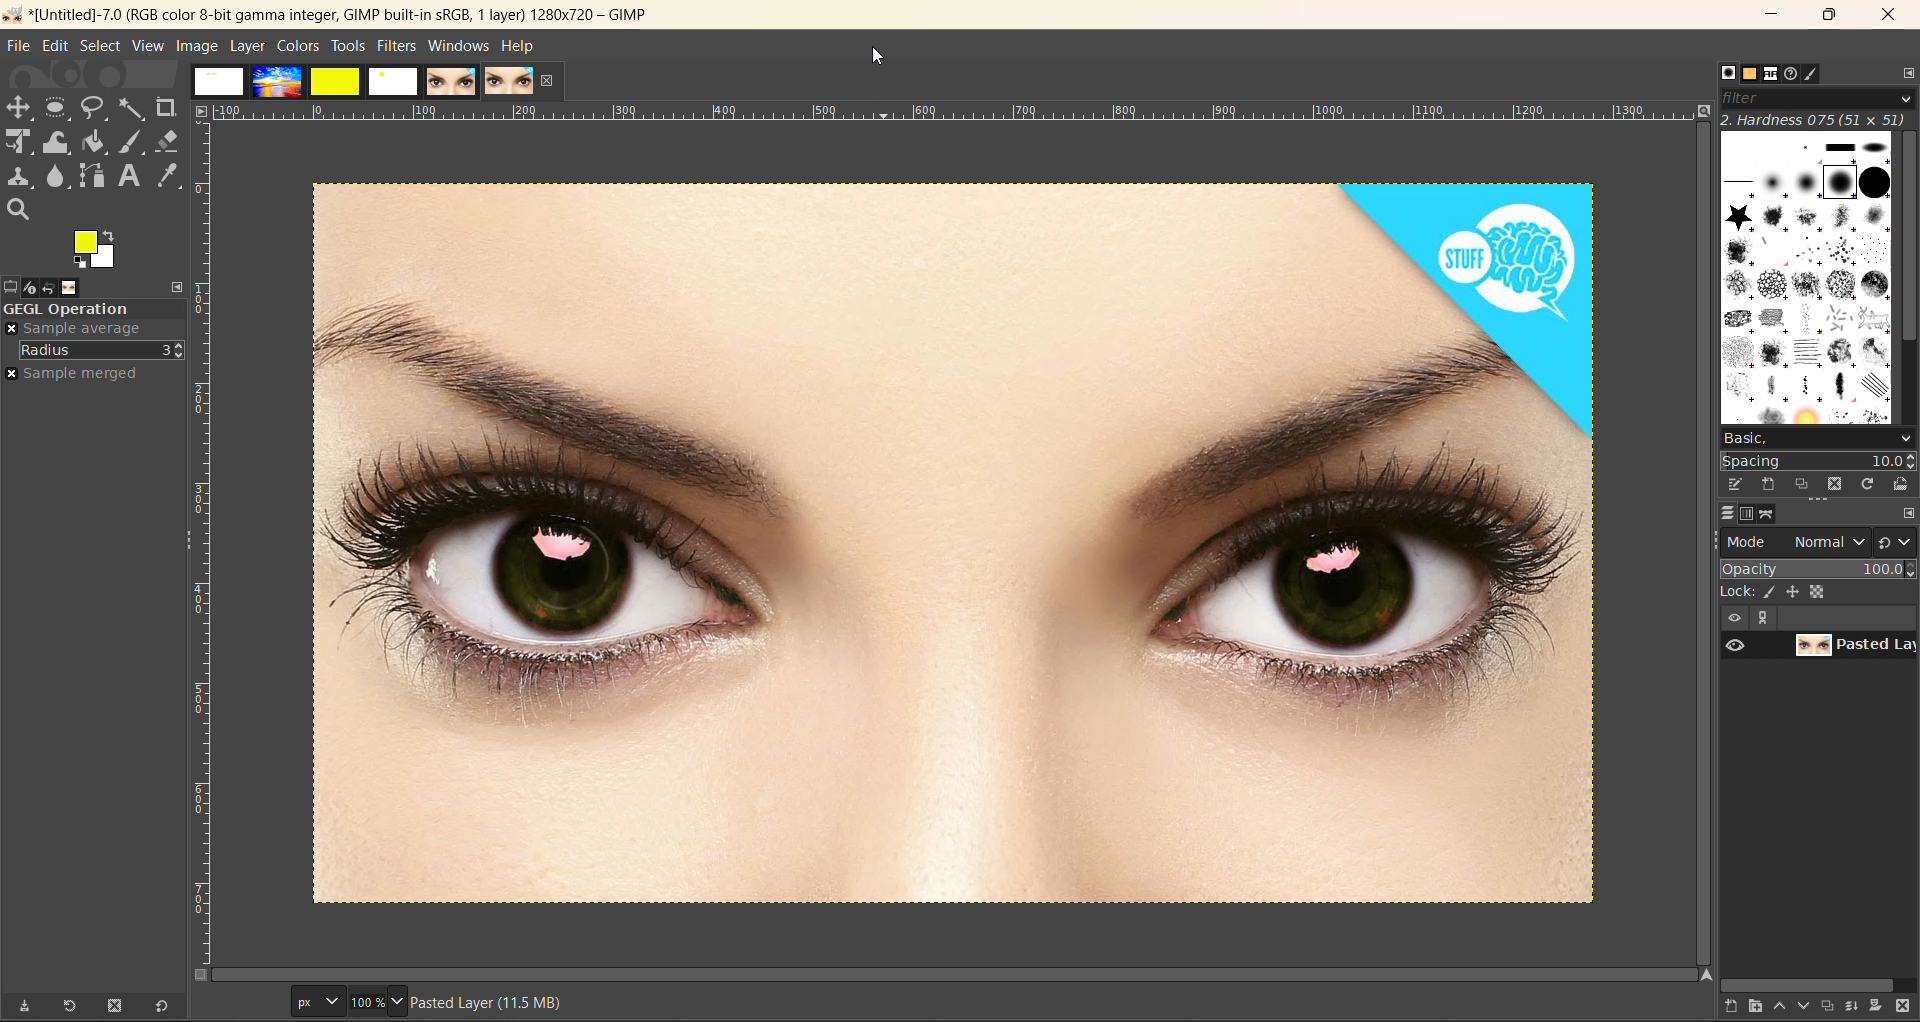 The image size is (1920, 1022). What do you see at coordinates (361, 83) in the screenshot?
I see `images` at bounding box center [361, 83].